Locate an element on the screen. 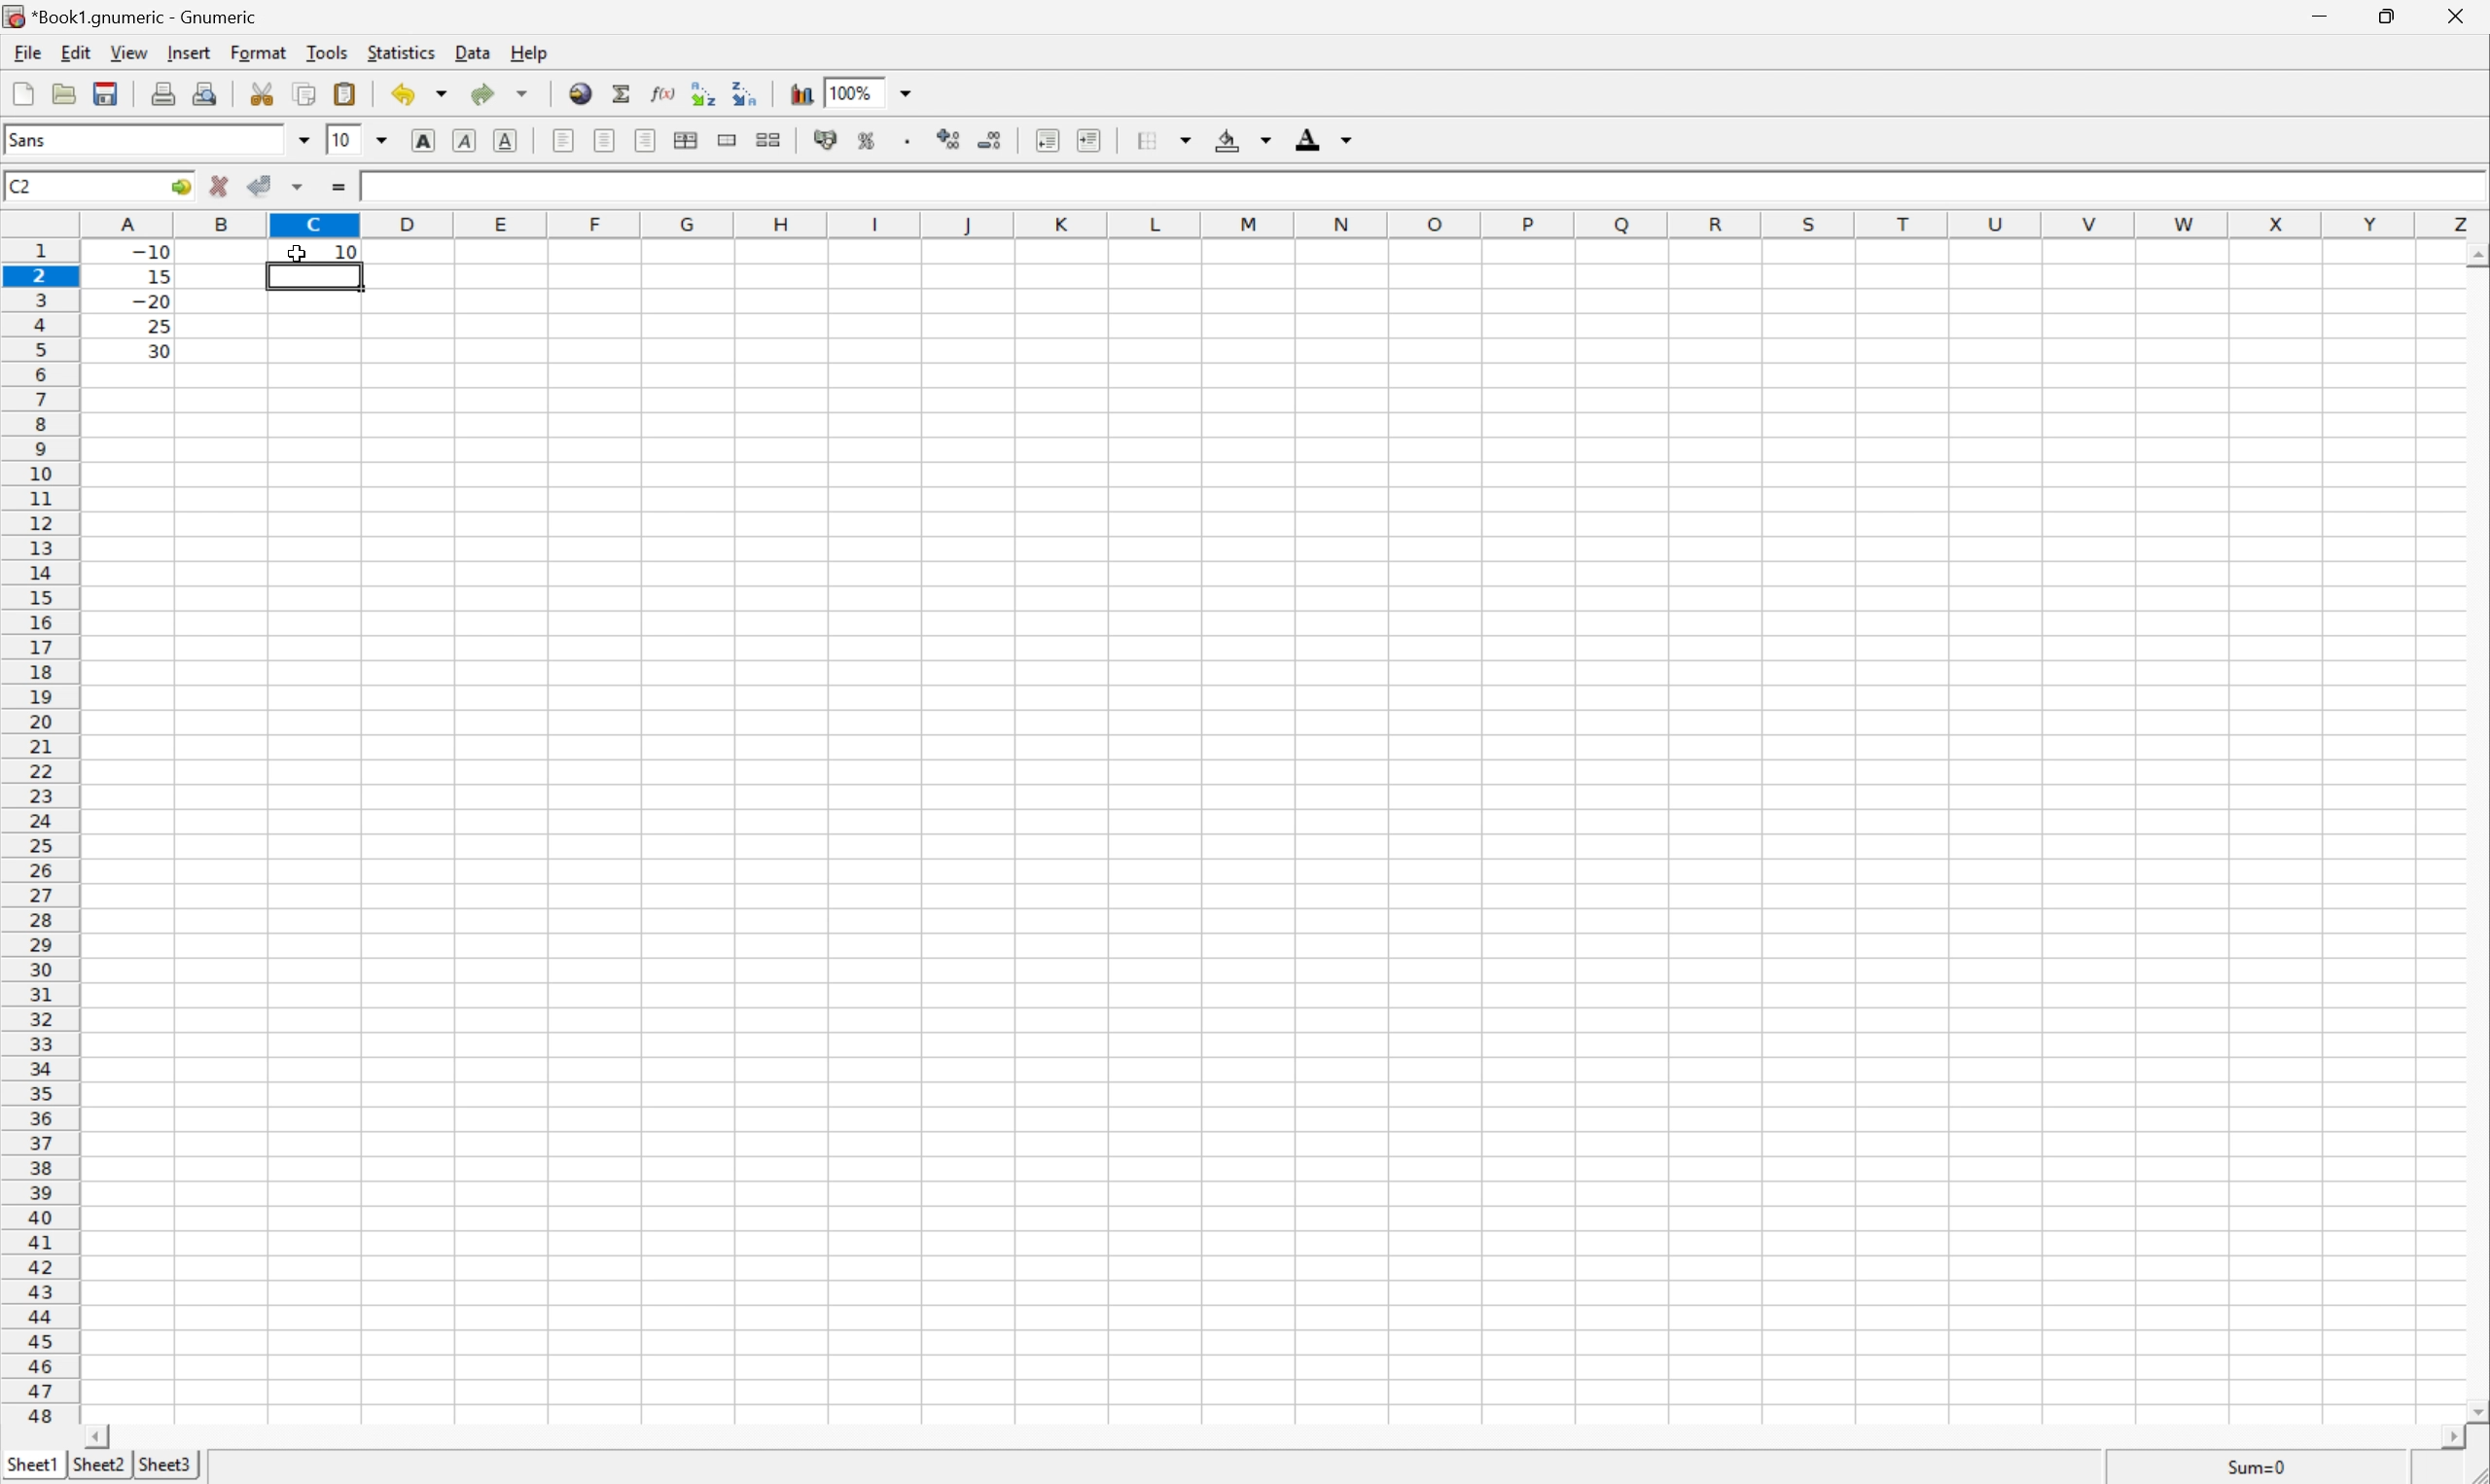  Insert hyperlink is located at coordinates (578, 91).